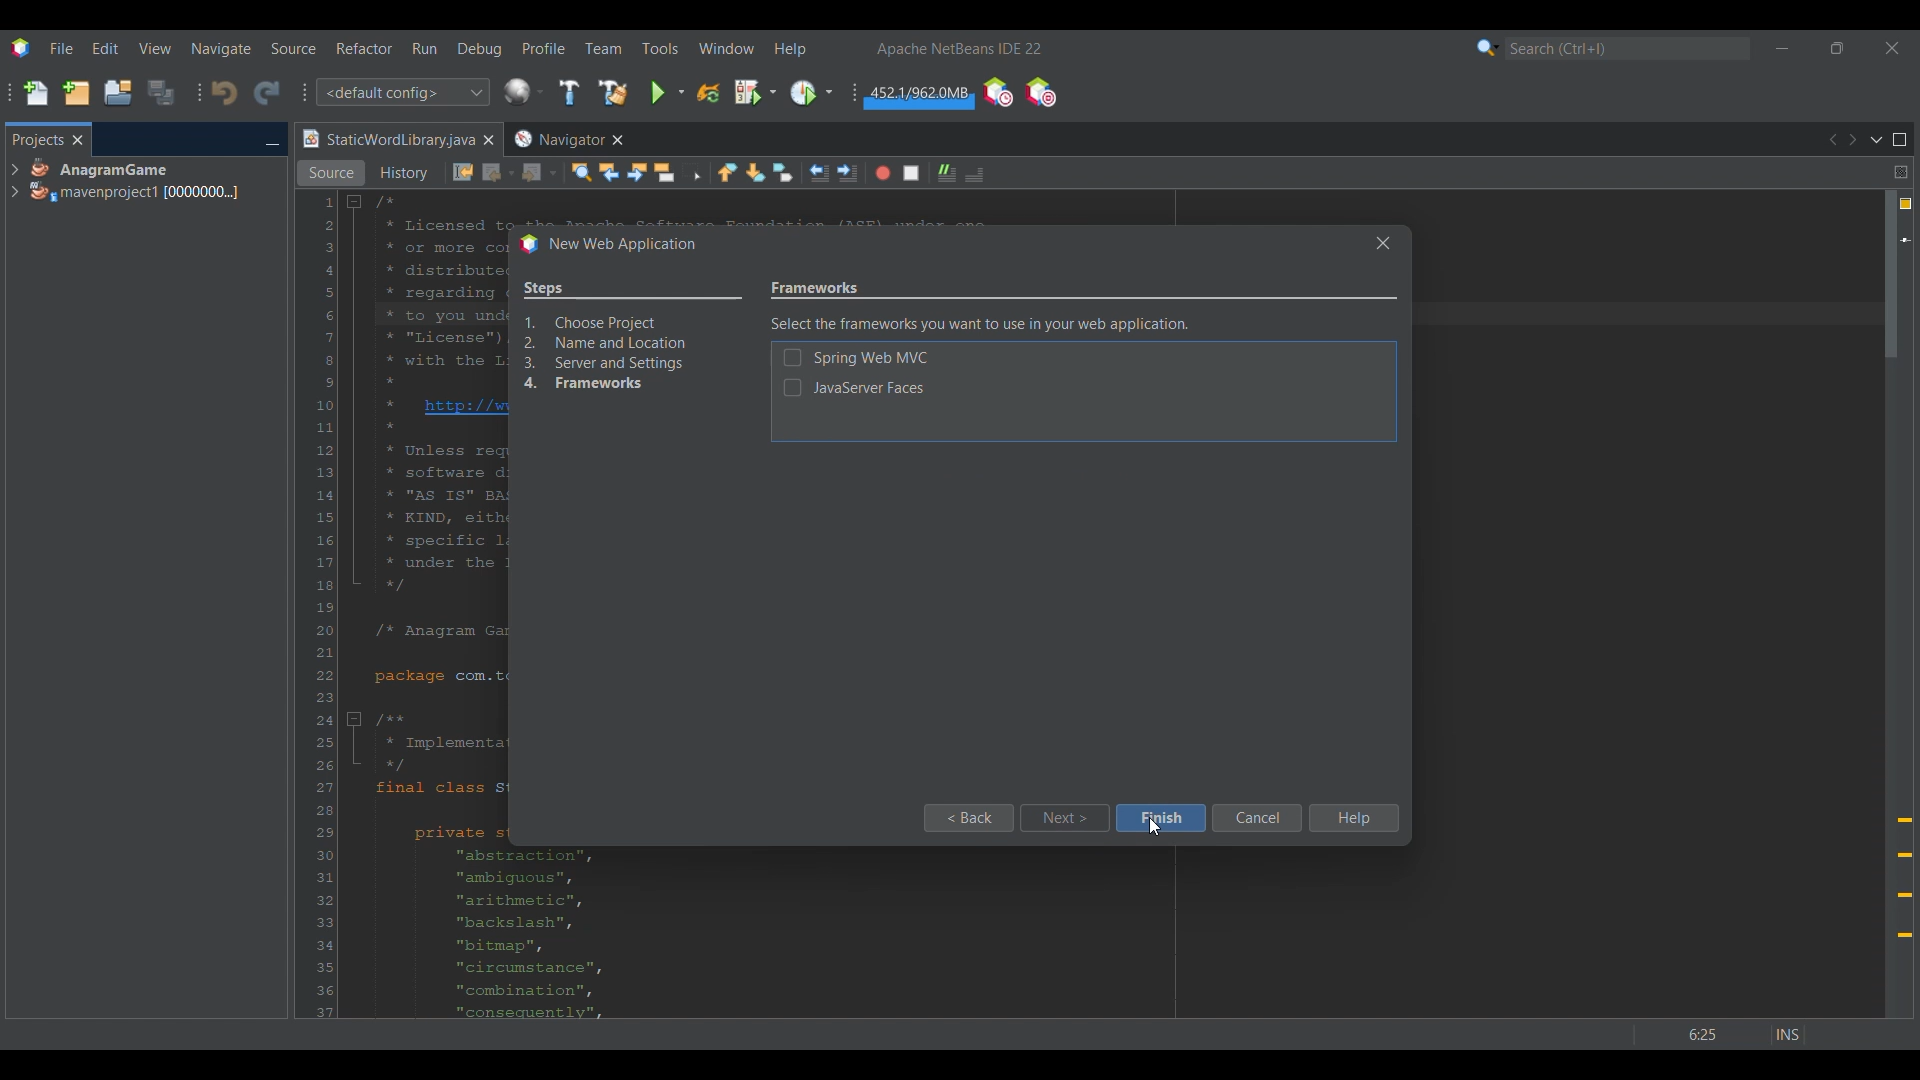 The width and height of the screenshot is (1920, 1080). Describe the element at coordinates (668, 92) in the screenshot. I see `Run main project options` at that location.